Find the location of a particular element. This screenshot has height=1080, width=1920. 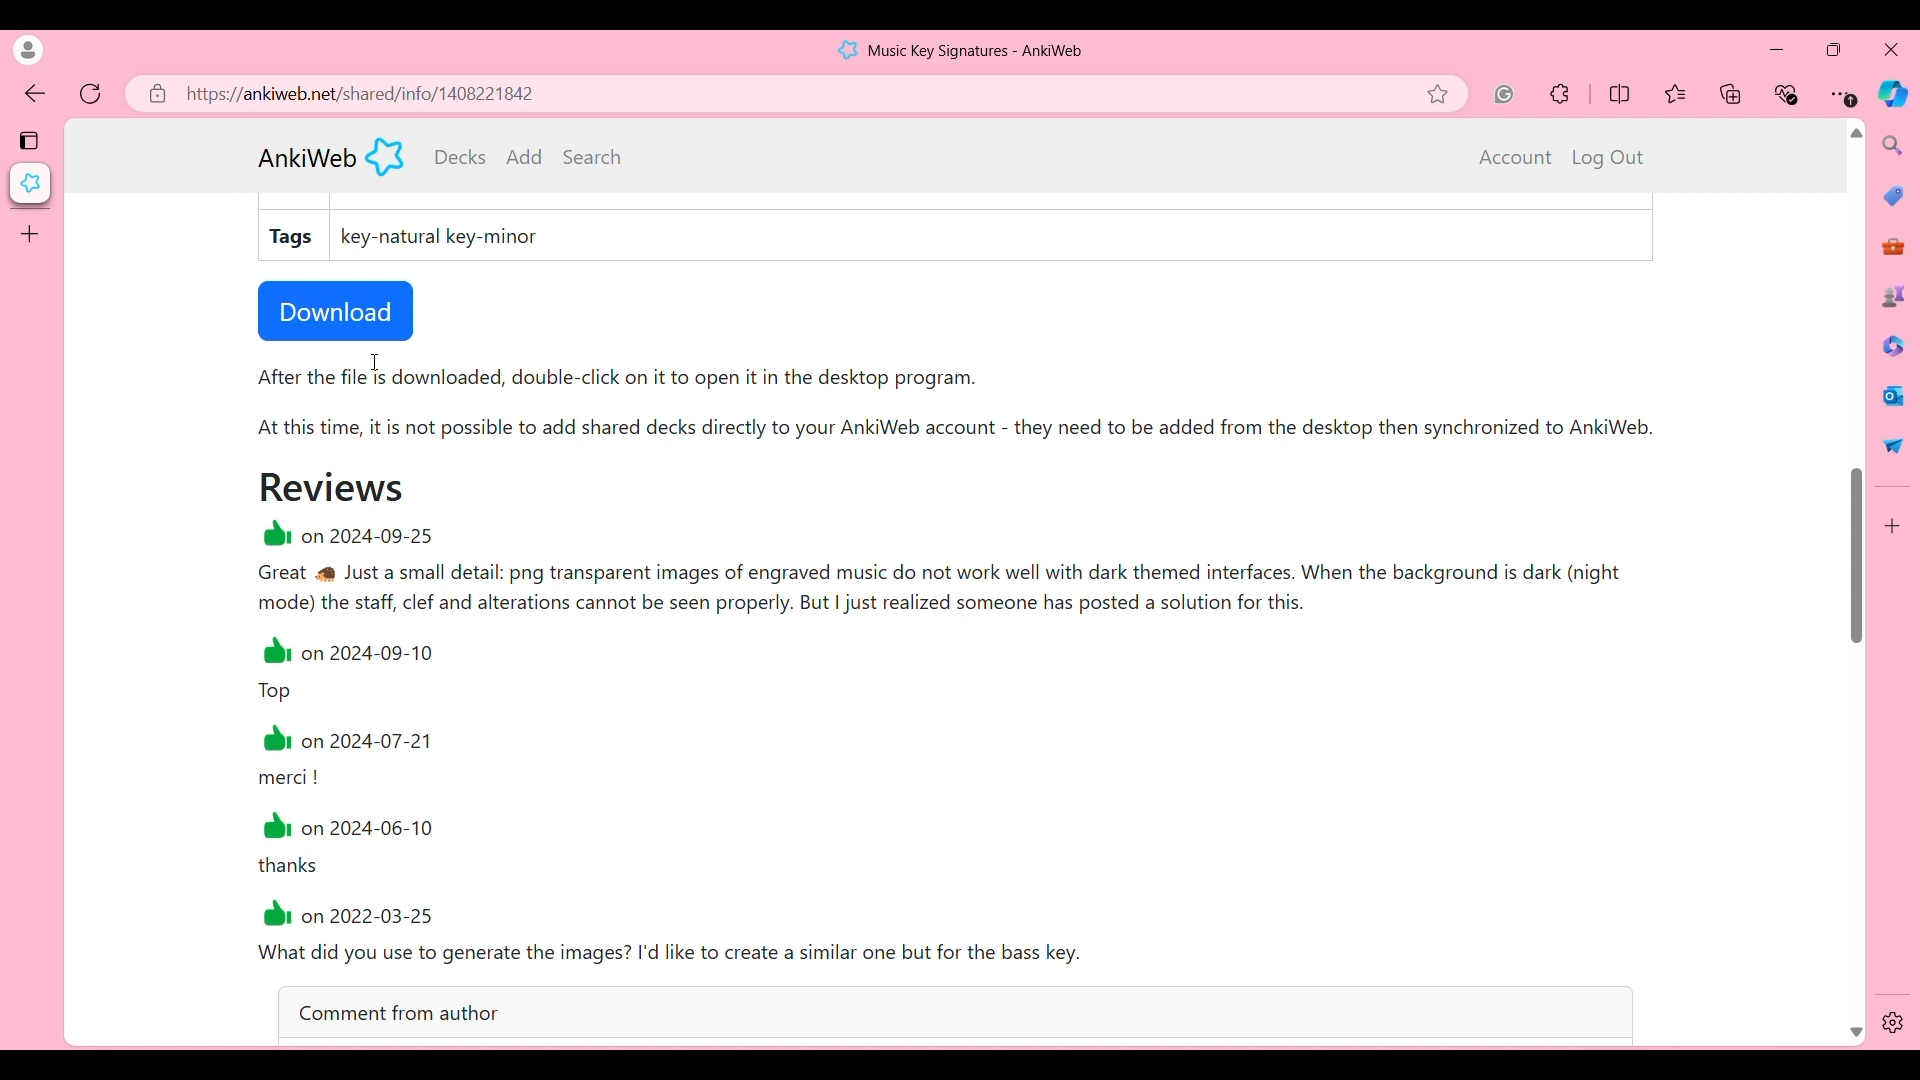

Current tab is located at coordinates (31, 183).